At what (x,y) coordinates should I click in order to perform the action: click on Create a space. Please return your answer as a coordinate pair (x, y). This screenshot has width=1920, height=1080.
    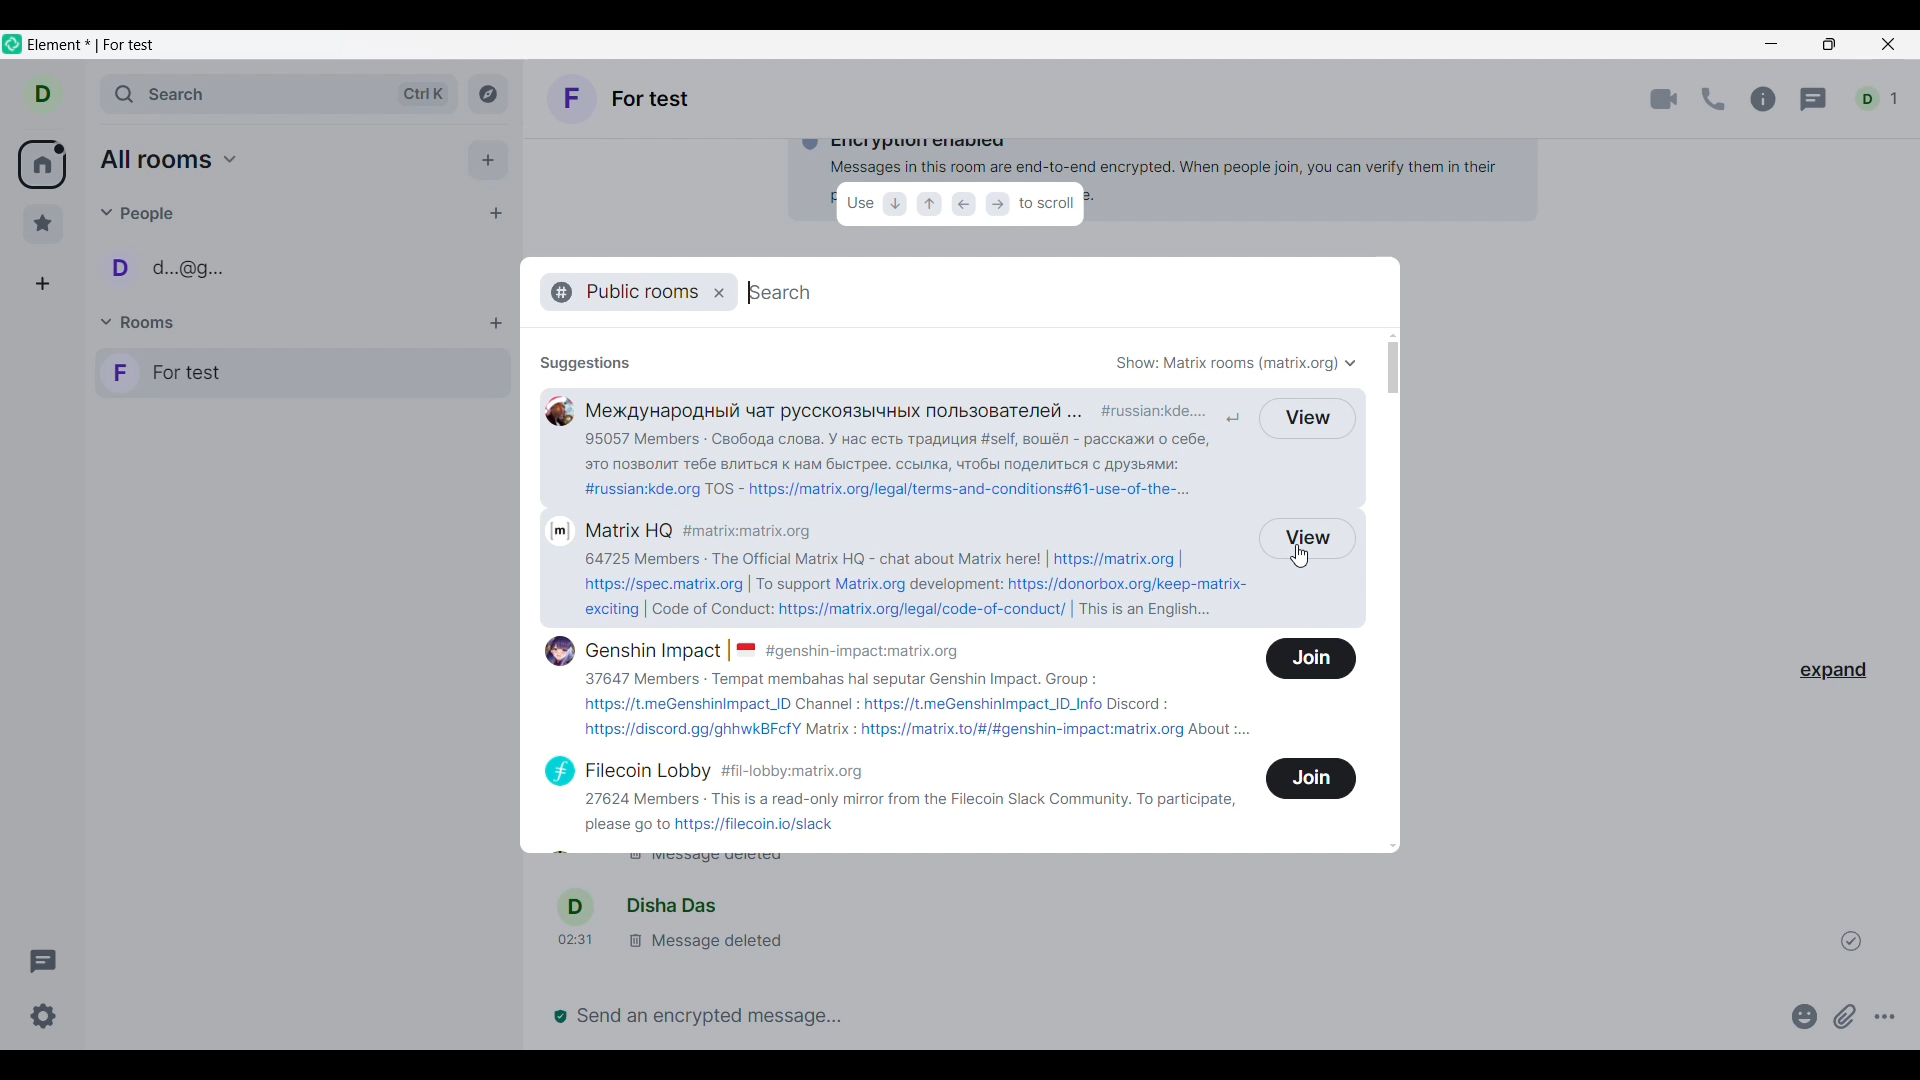
    Looking at the image, I should click on (42, 284).